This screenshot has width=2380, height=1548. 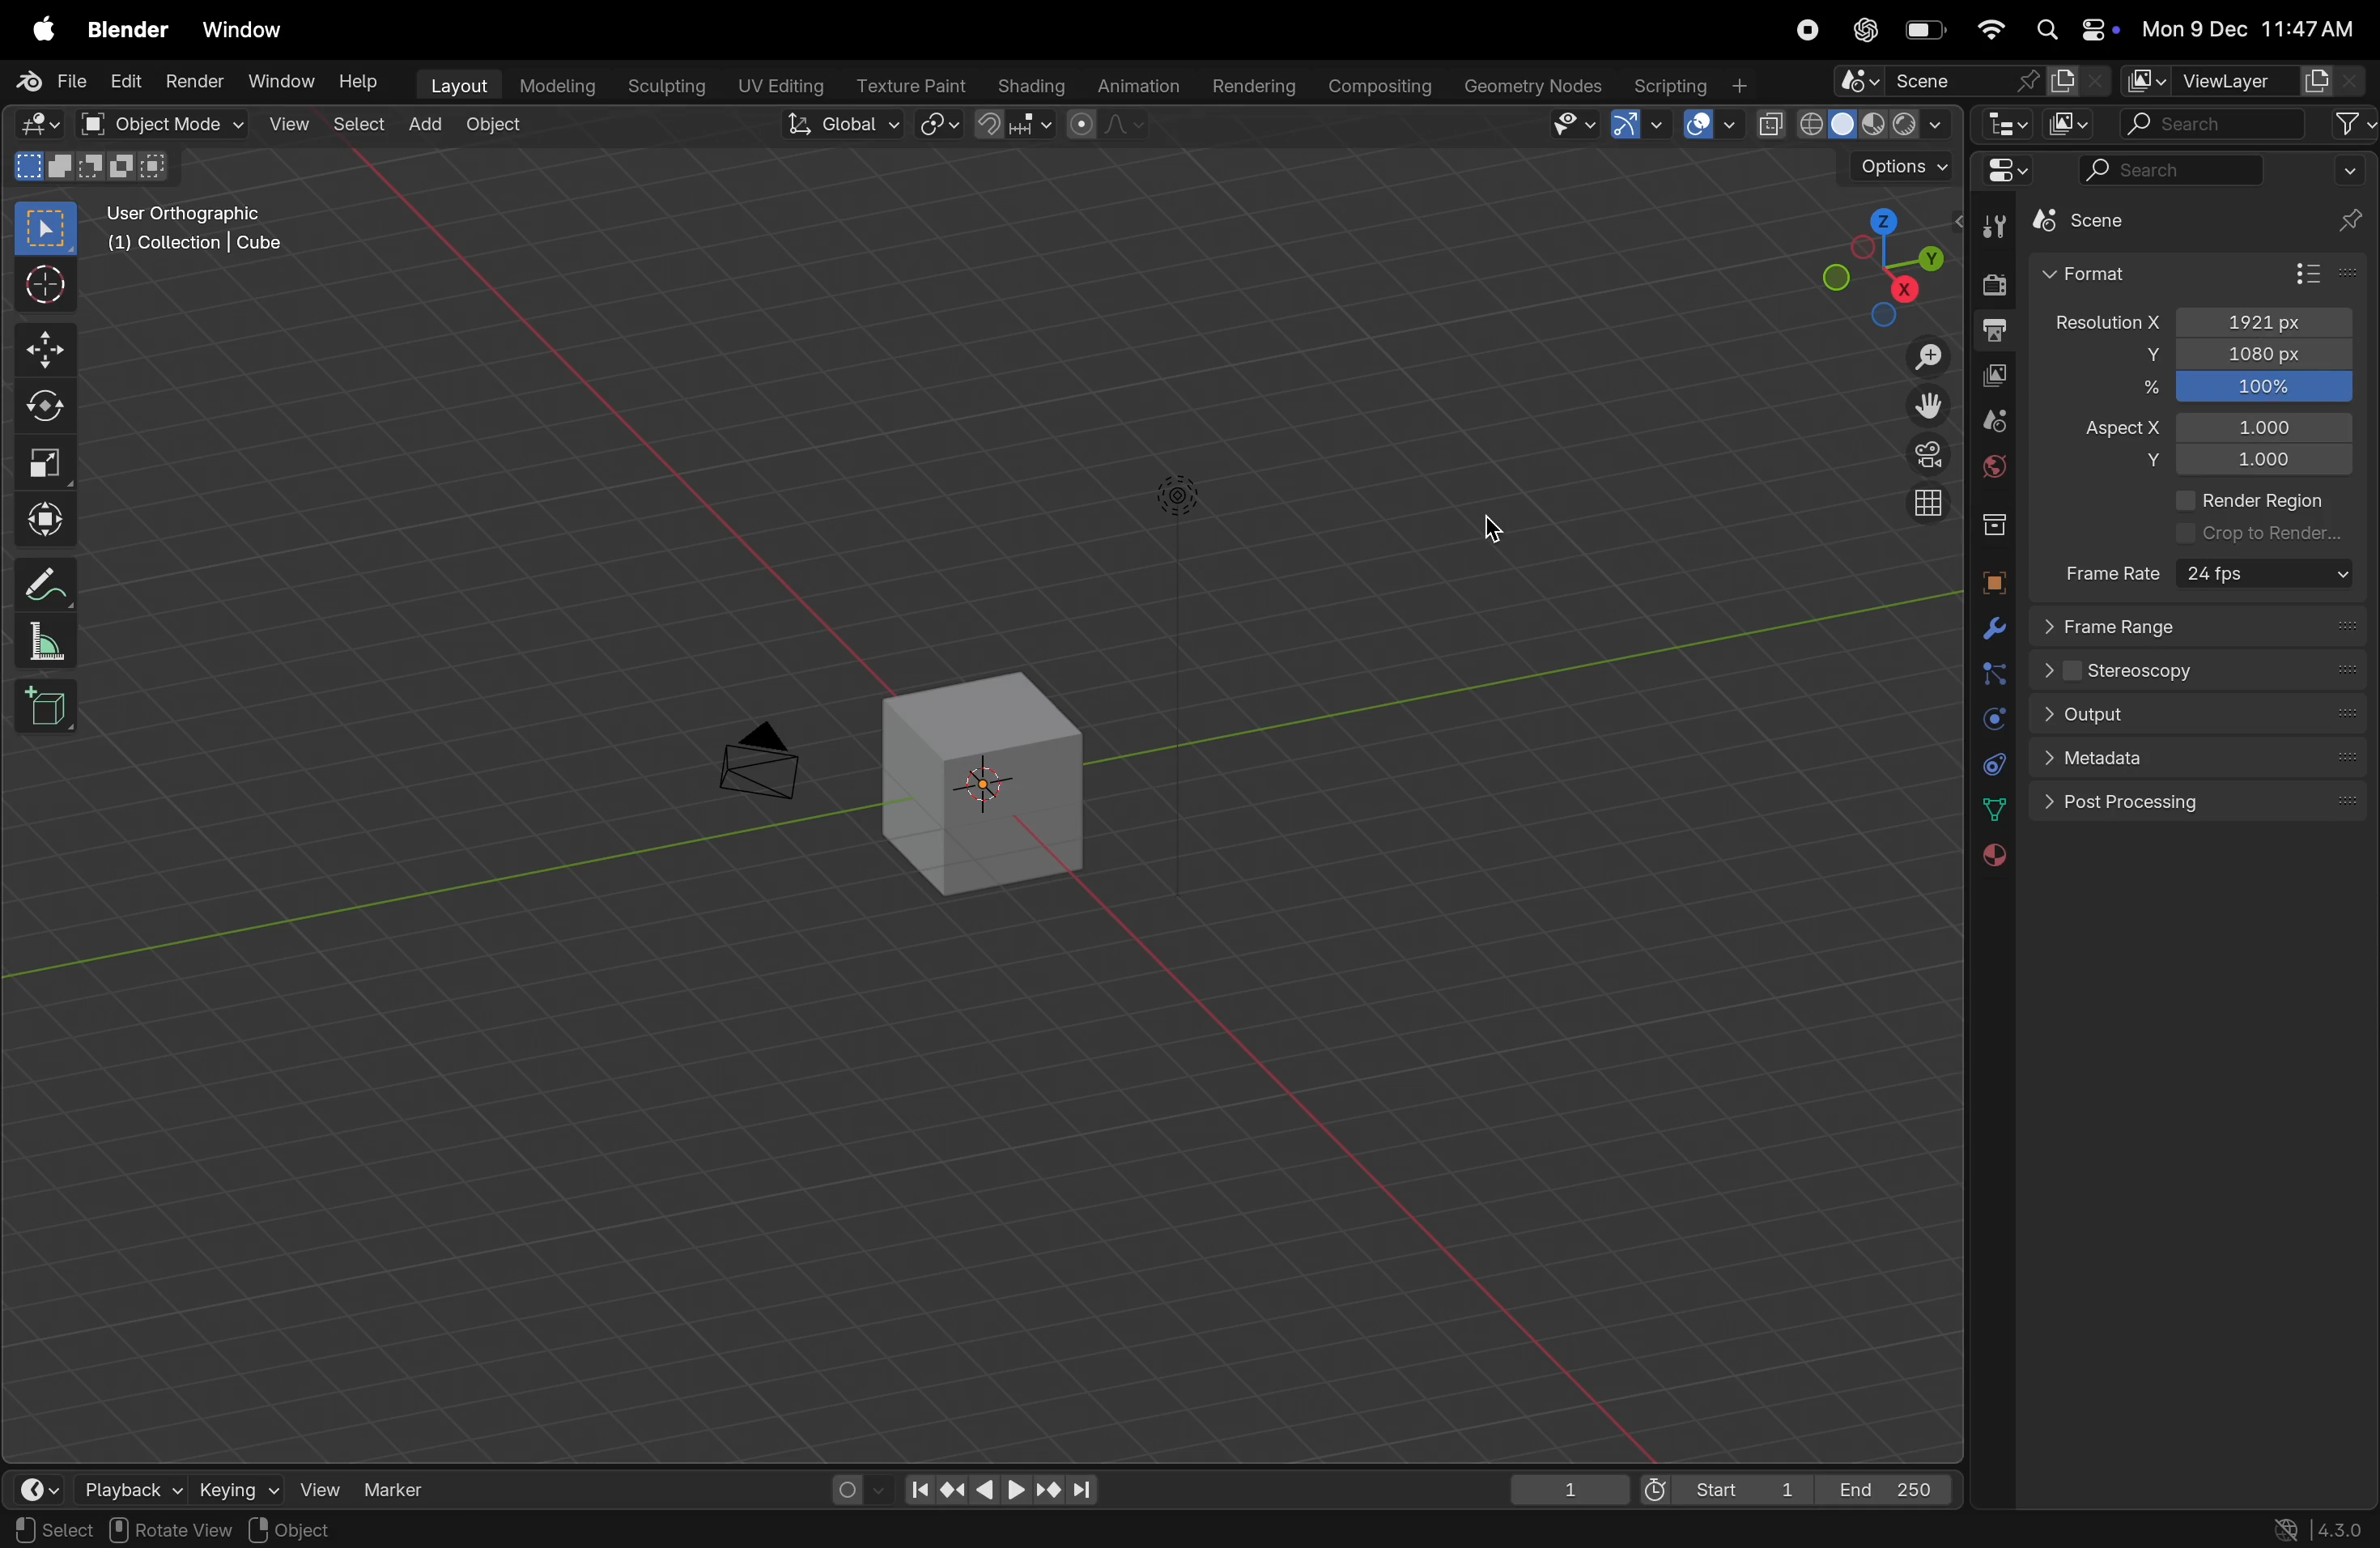 I want to click on transform pviot, so click(x=942, y=124).